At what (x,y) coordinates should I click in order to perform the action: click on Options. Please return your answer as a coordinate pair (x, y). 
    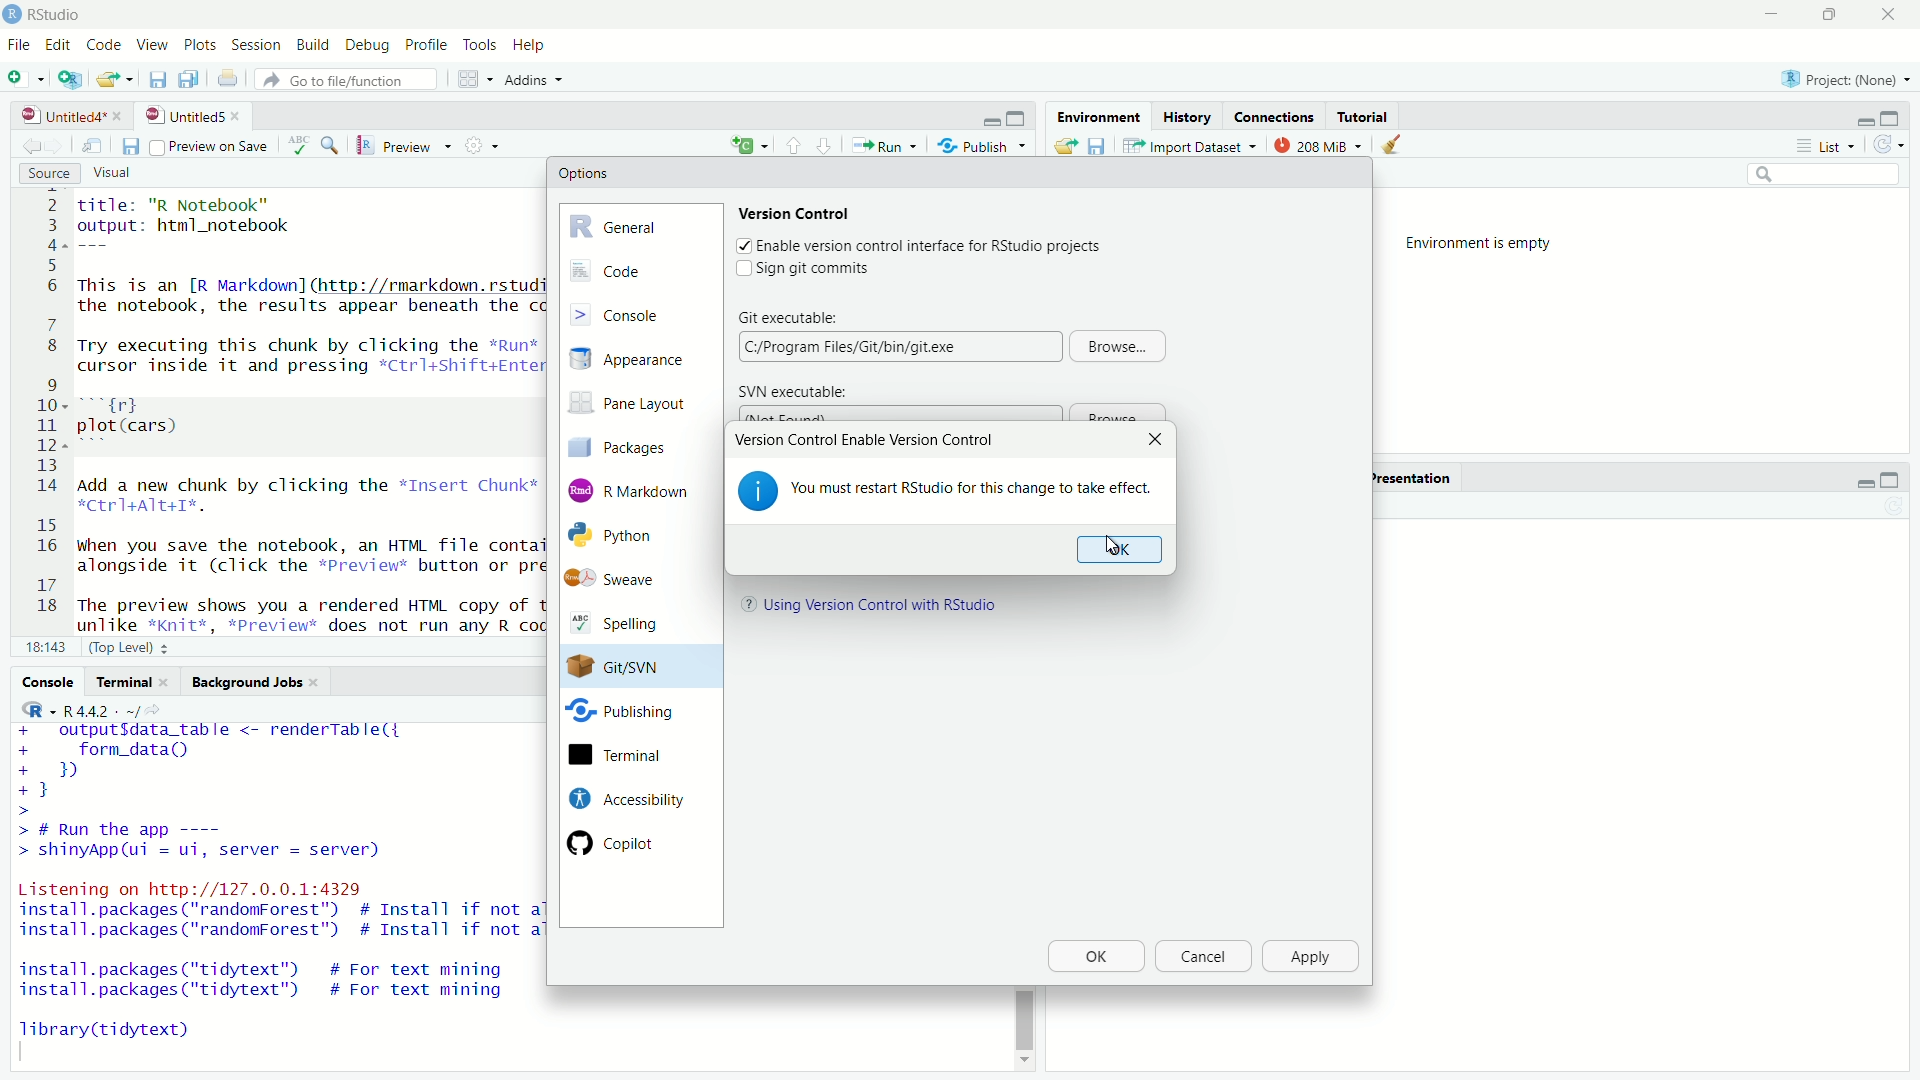
    Looking at the image, I should click on (584, 173).